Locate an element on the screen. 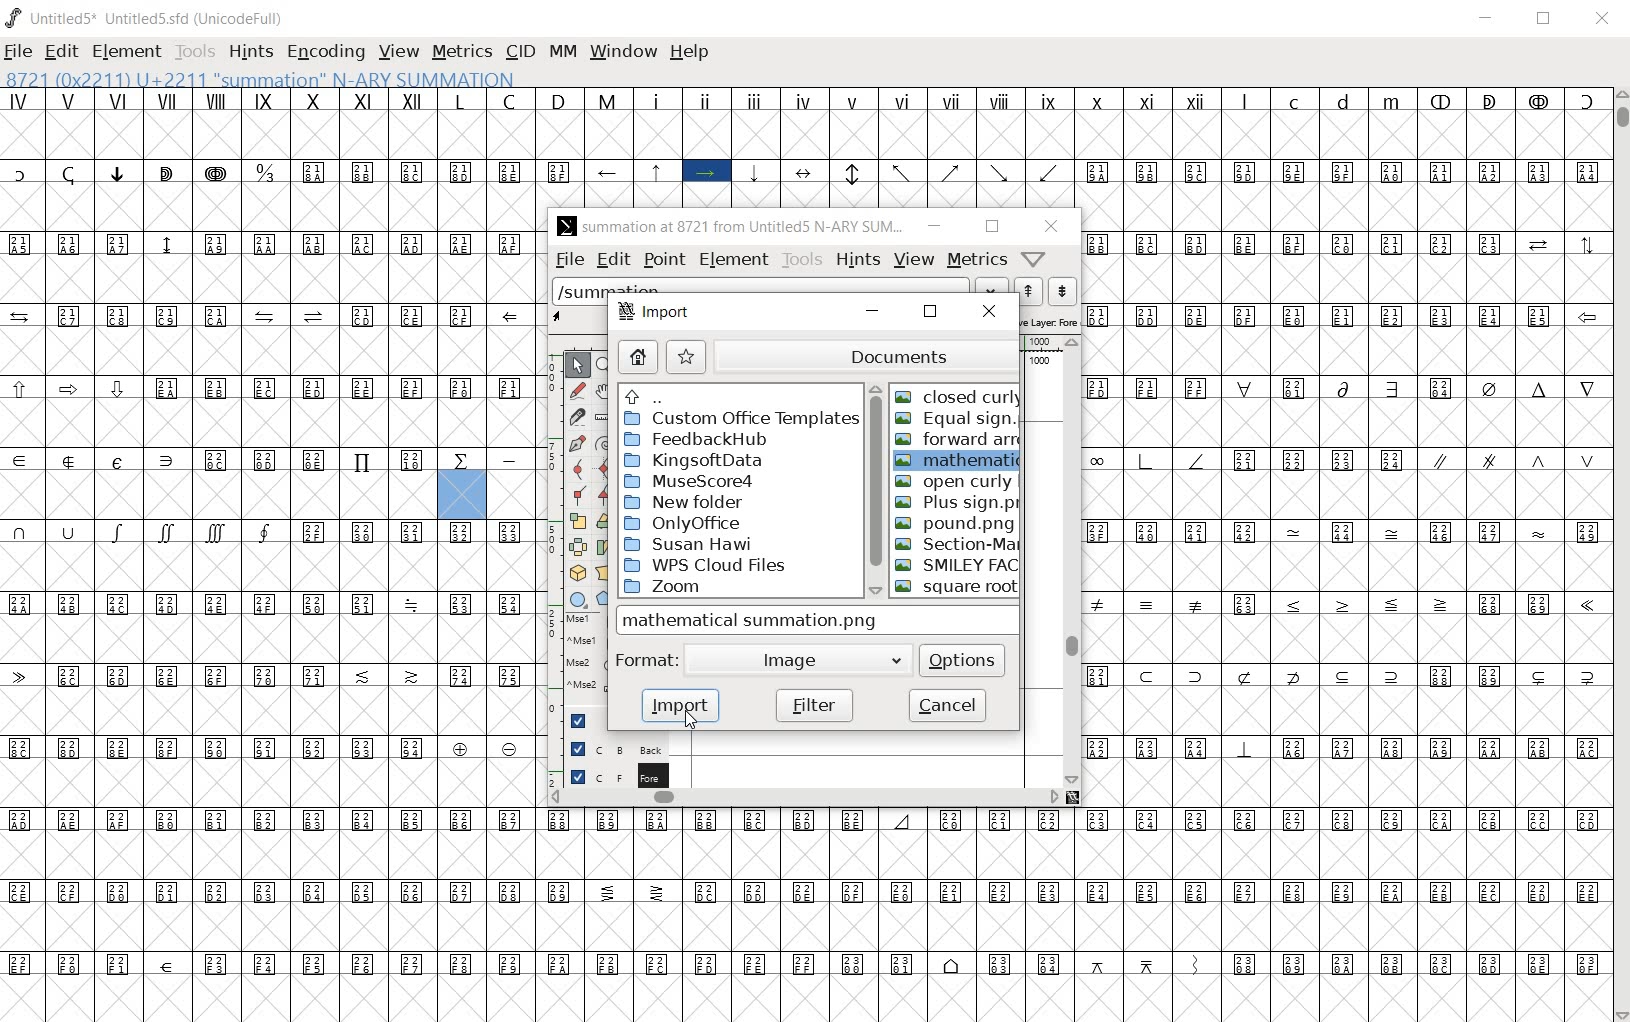 The width and height of the screenshot is (1630, 1022). cursor is located at coordinates (688, 718).